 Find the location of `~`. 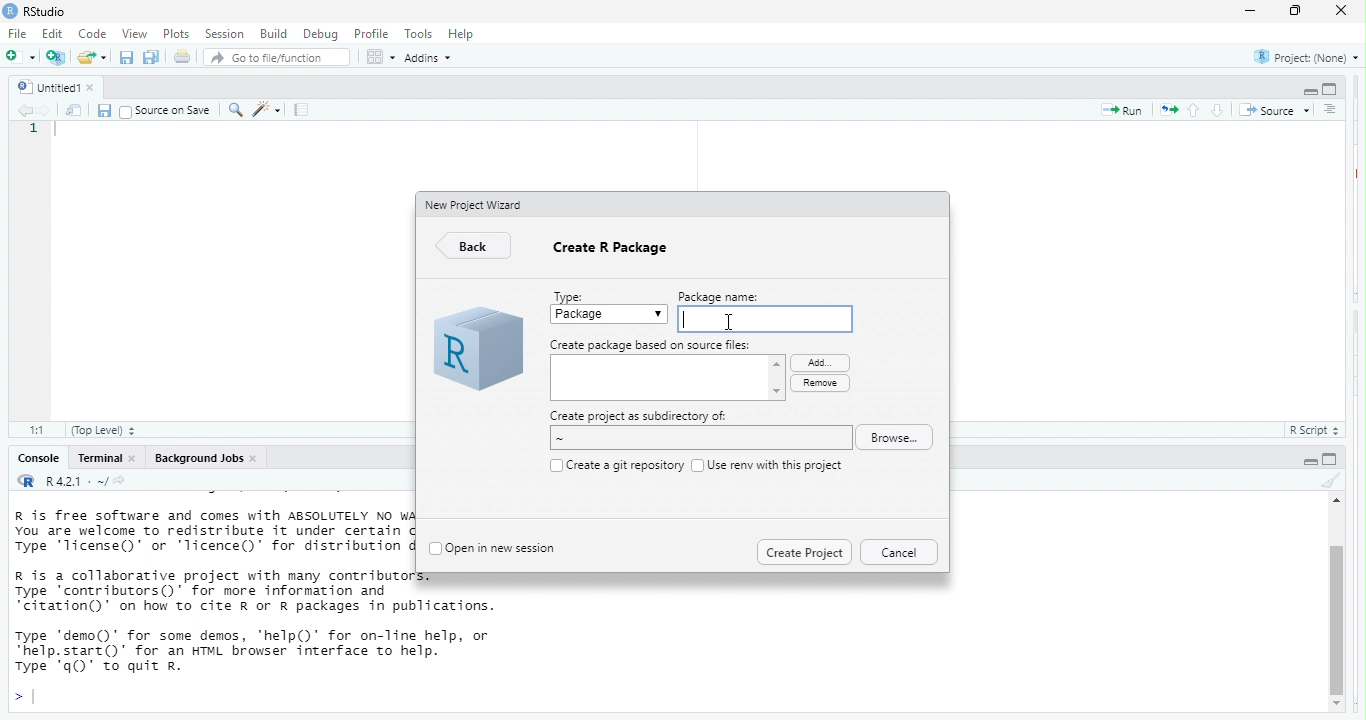

~ is located at coordinates (697, 439).